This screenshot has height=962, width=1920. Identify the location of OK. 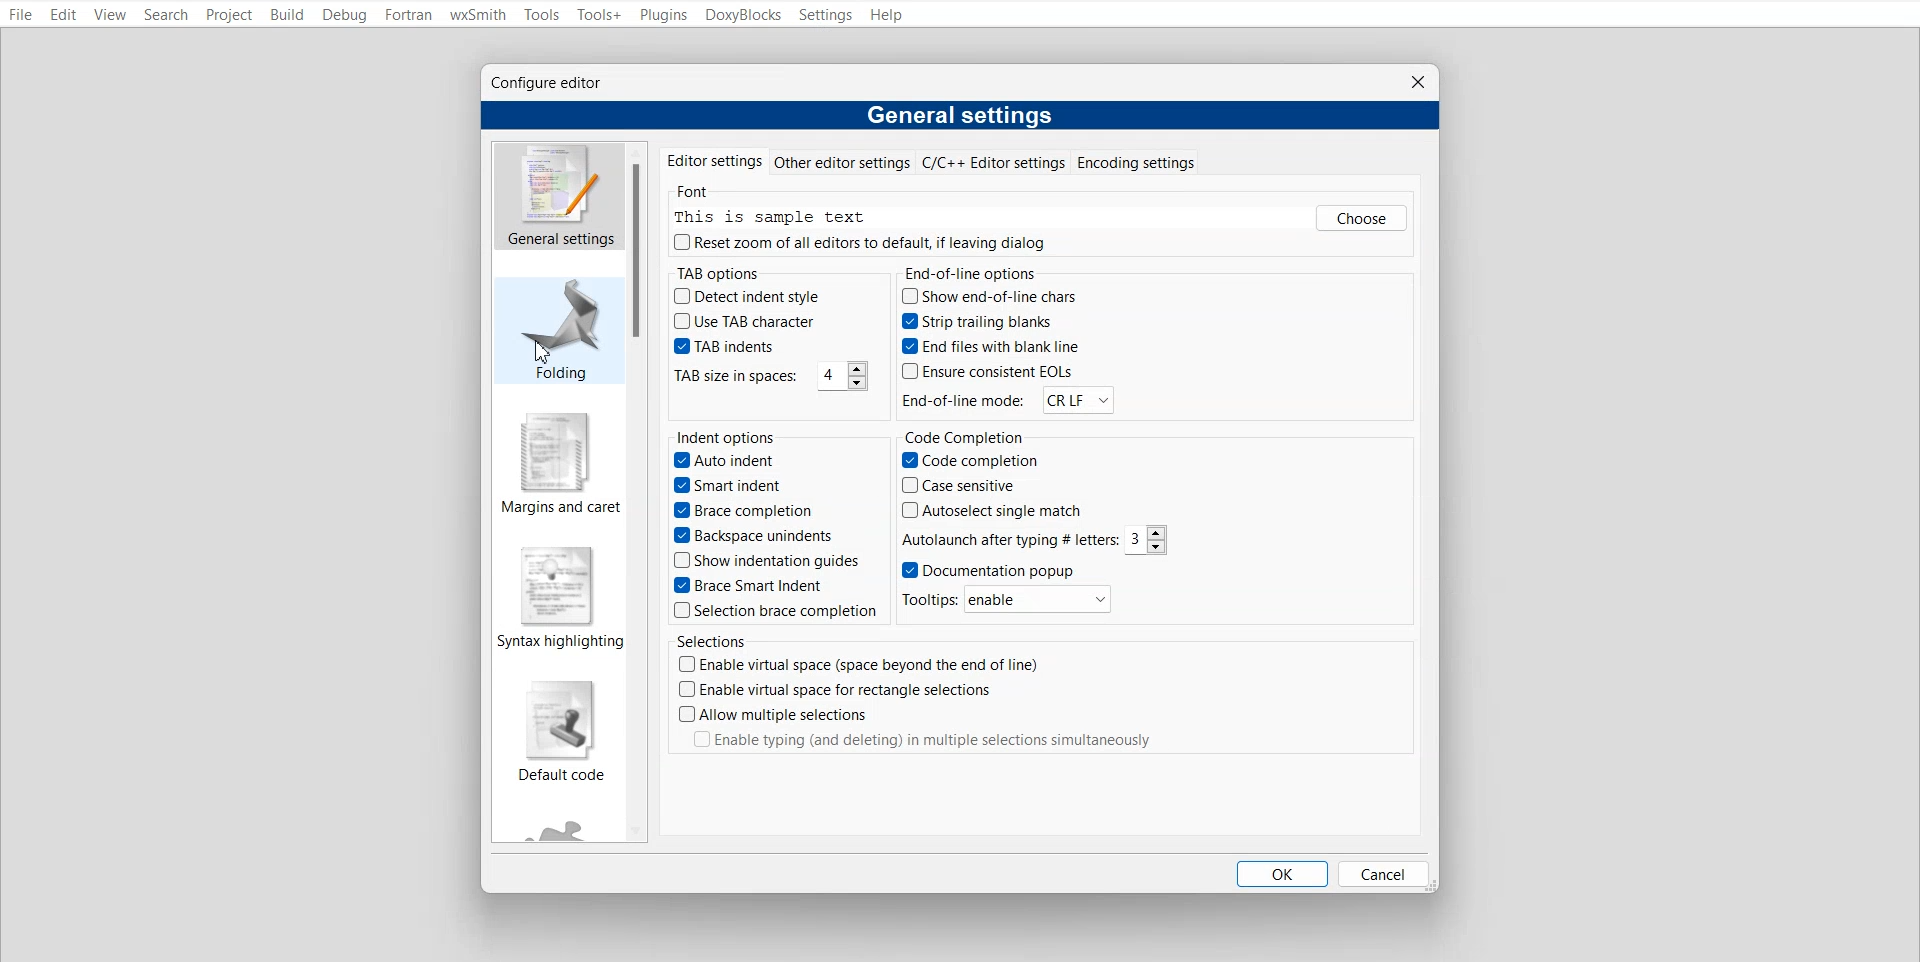
(1279, 873).